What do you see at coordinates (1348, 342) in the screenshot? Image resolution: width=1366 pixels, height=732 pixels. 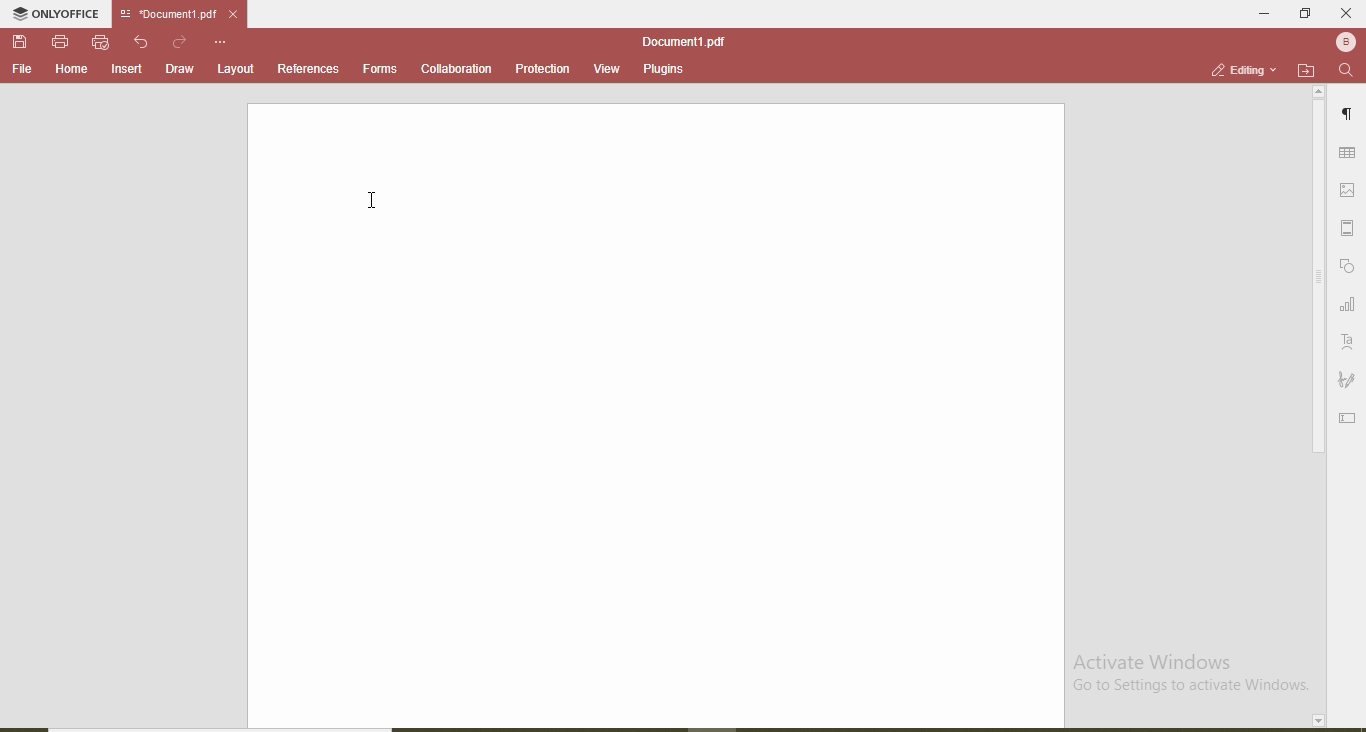 I see `text` at bounding box center [1348, 342].